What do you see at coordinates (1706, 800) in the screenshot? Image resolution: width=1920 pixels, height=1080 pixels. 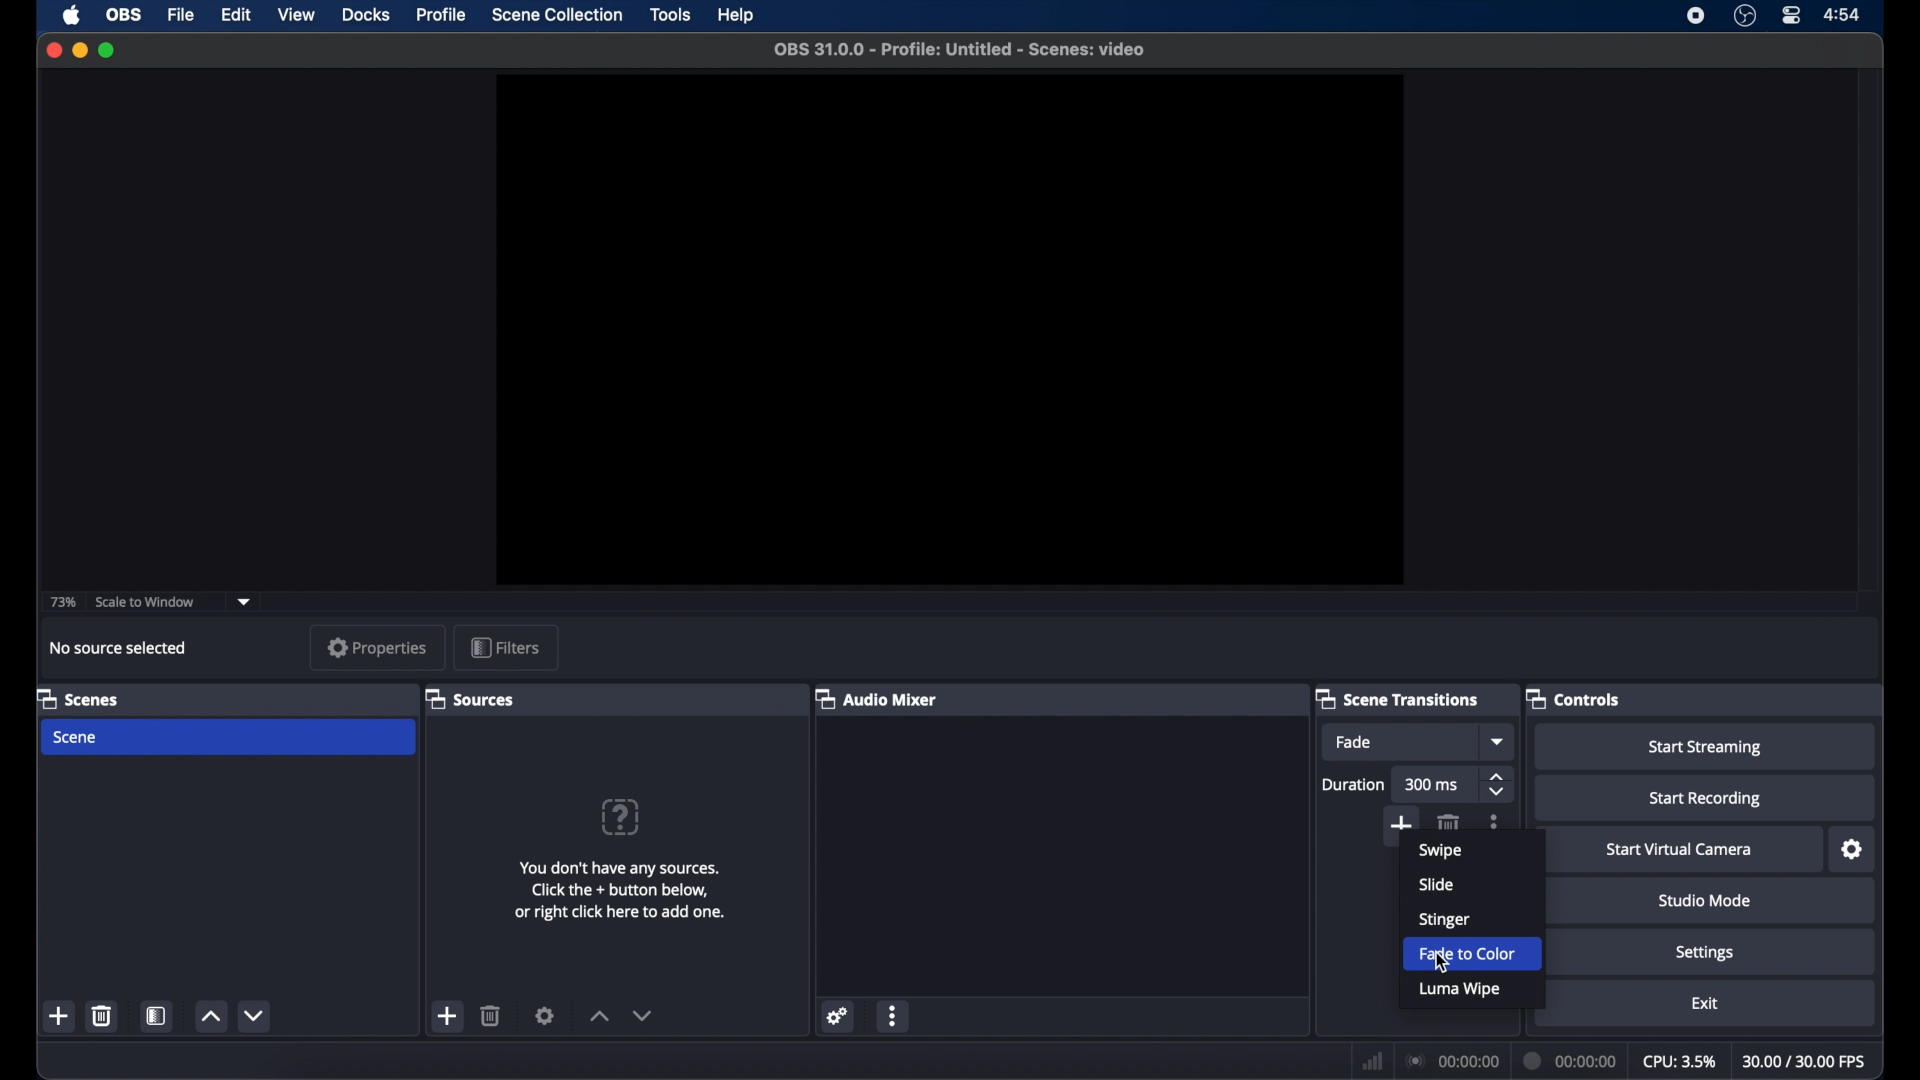 I see `start recording` at bounding box center [1706, 800].